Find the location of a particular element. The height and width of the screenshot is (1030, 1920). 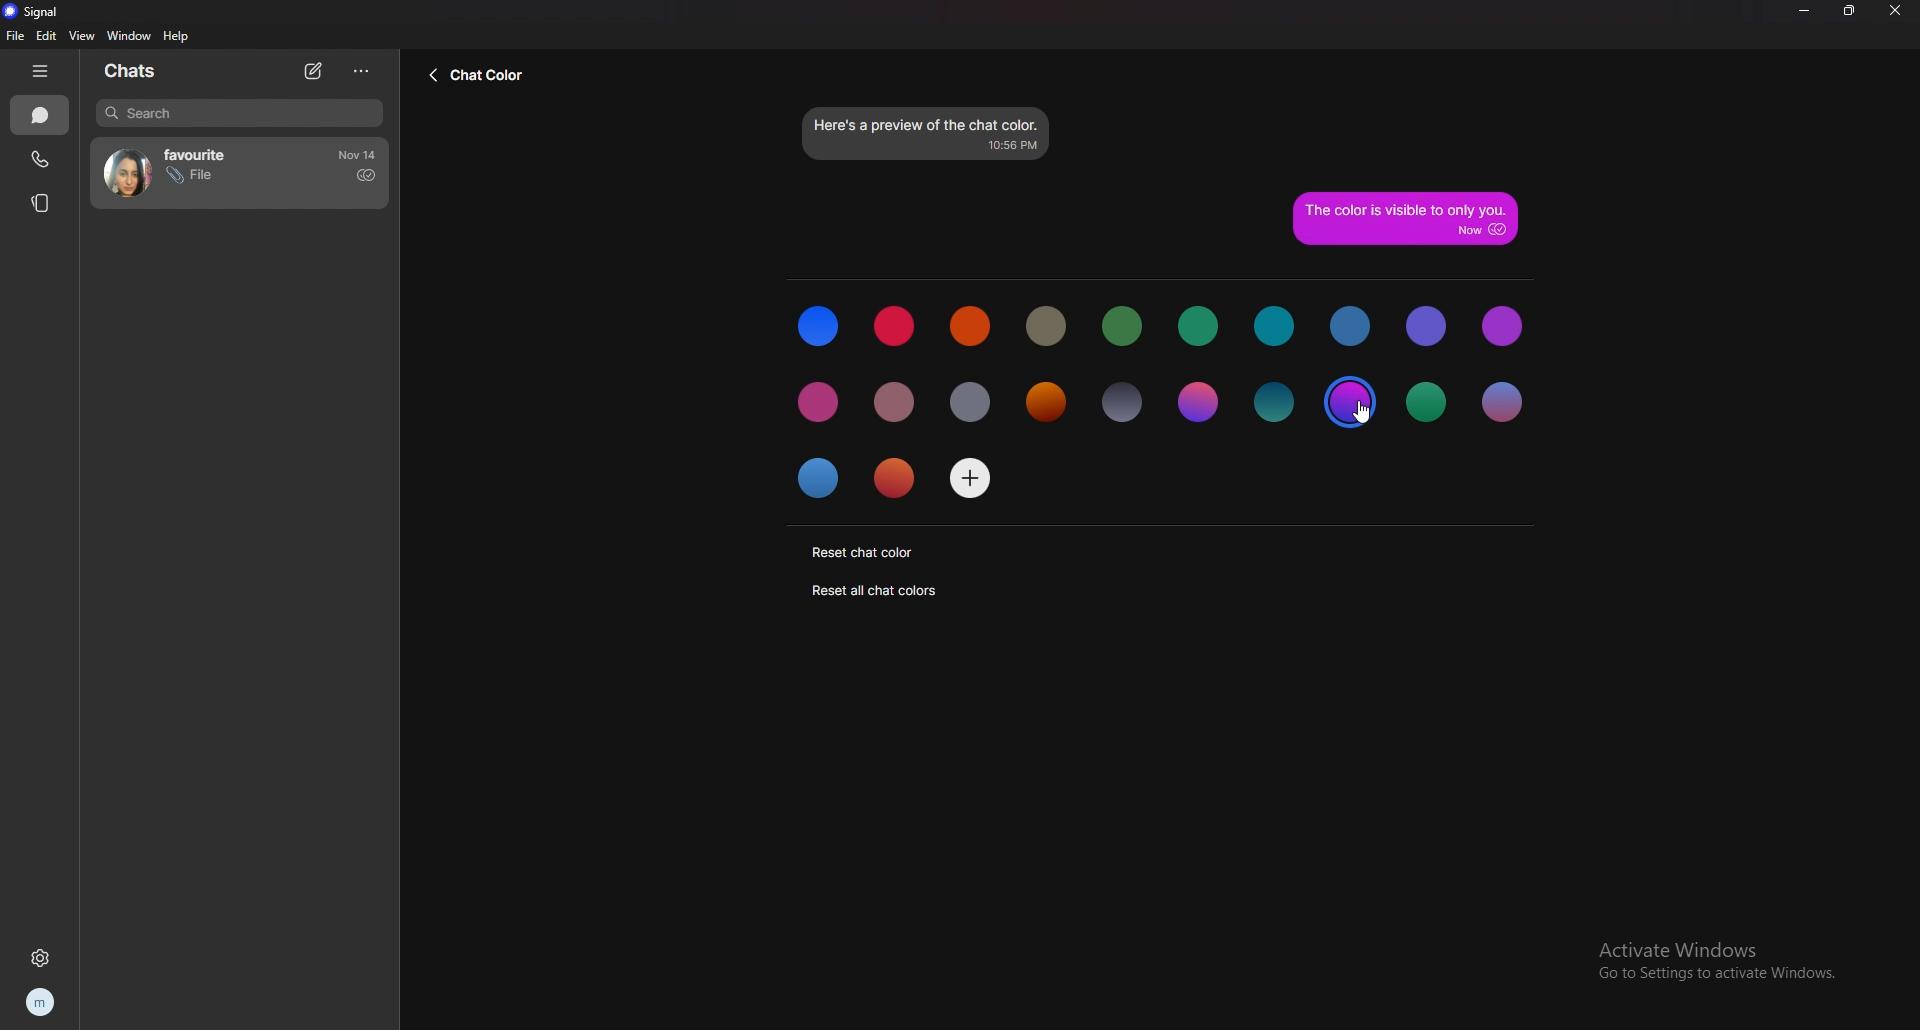

color is located at coordinates (894, 326).